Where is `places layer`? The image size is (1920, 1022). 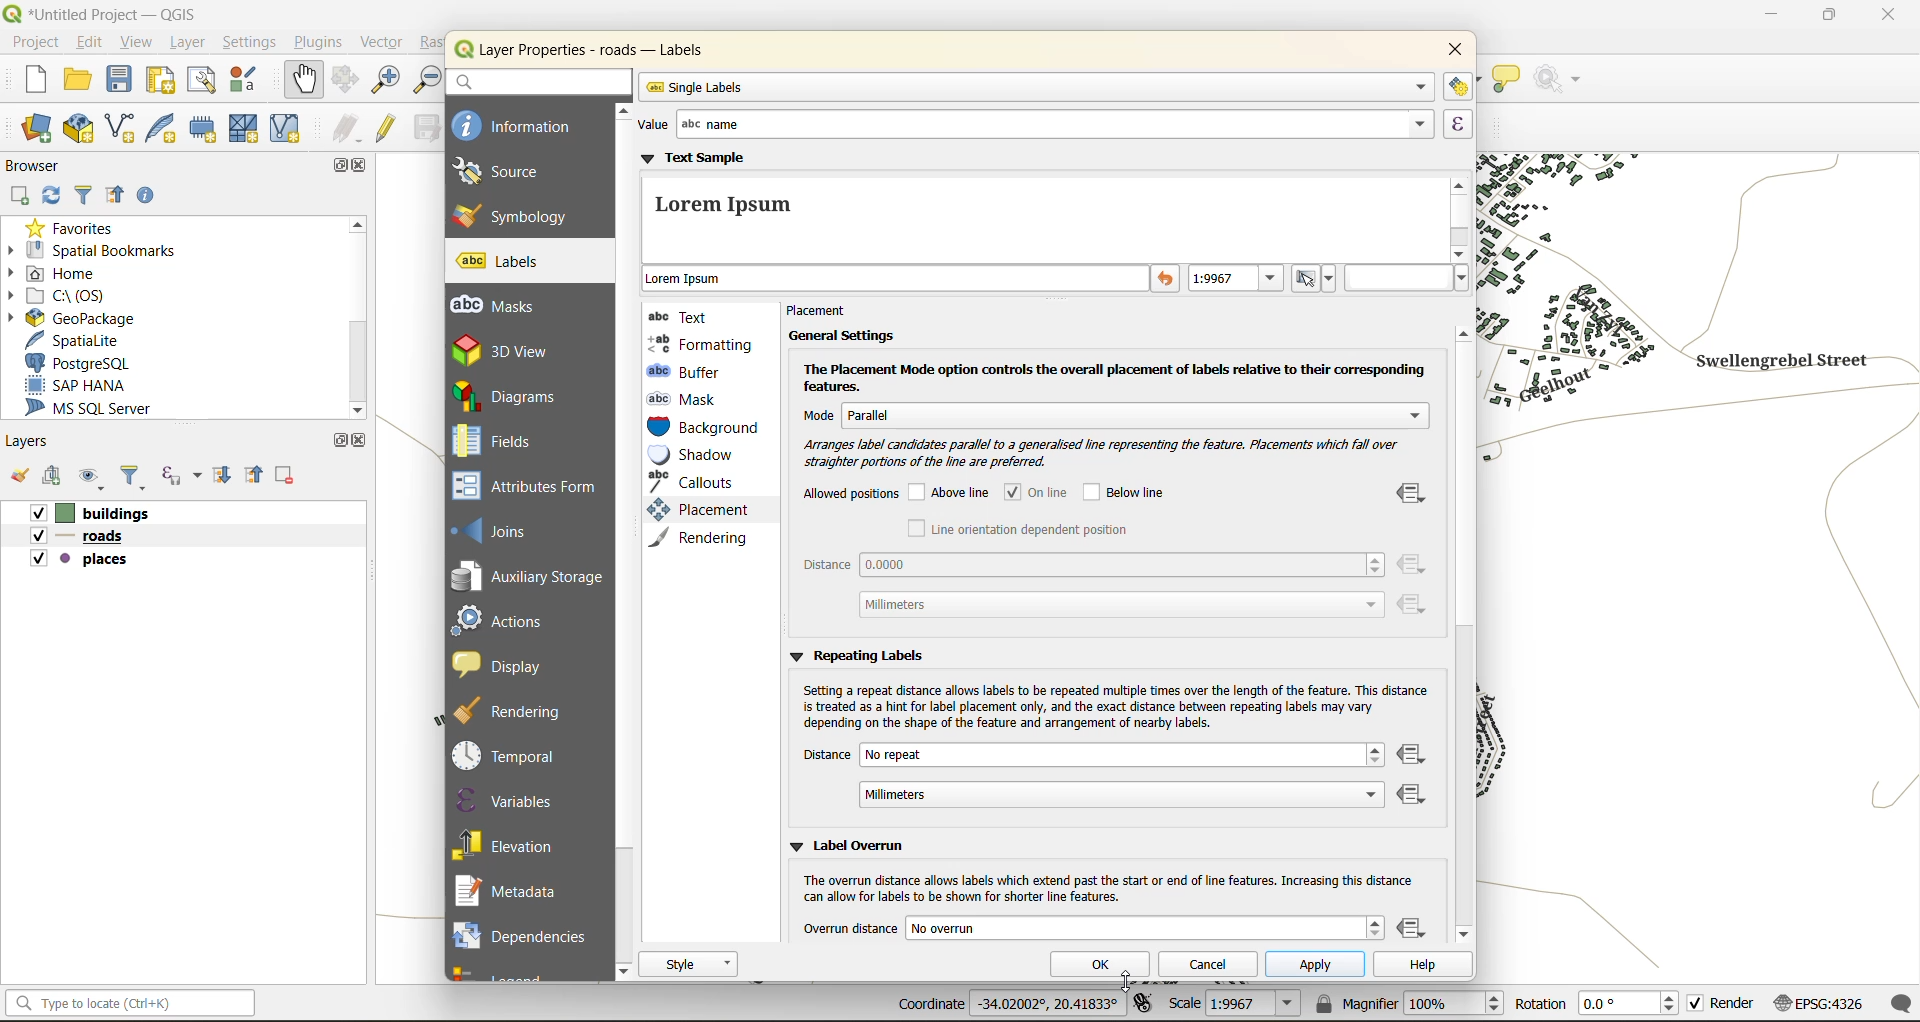
places layer is located at coordinates (80, 560).